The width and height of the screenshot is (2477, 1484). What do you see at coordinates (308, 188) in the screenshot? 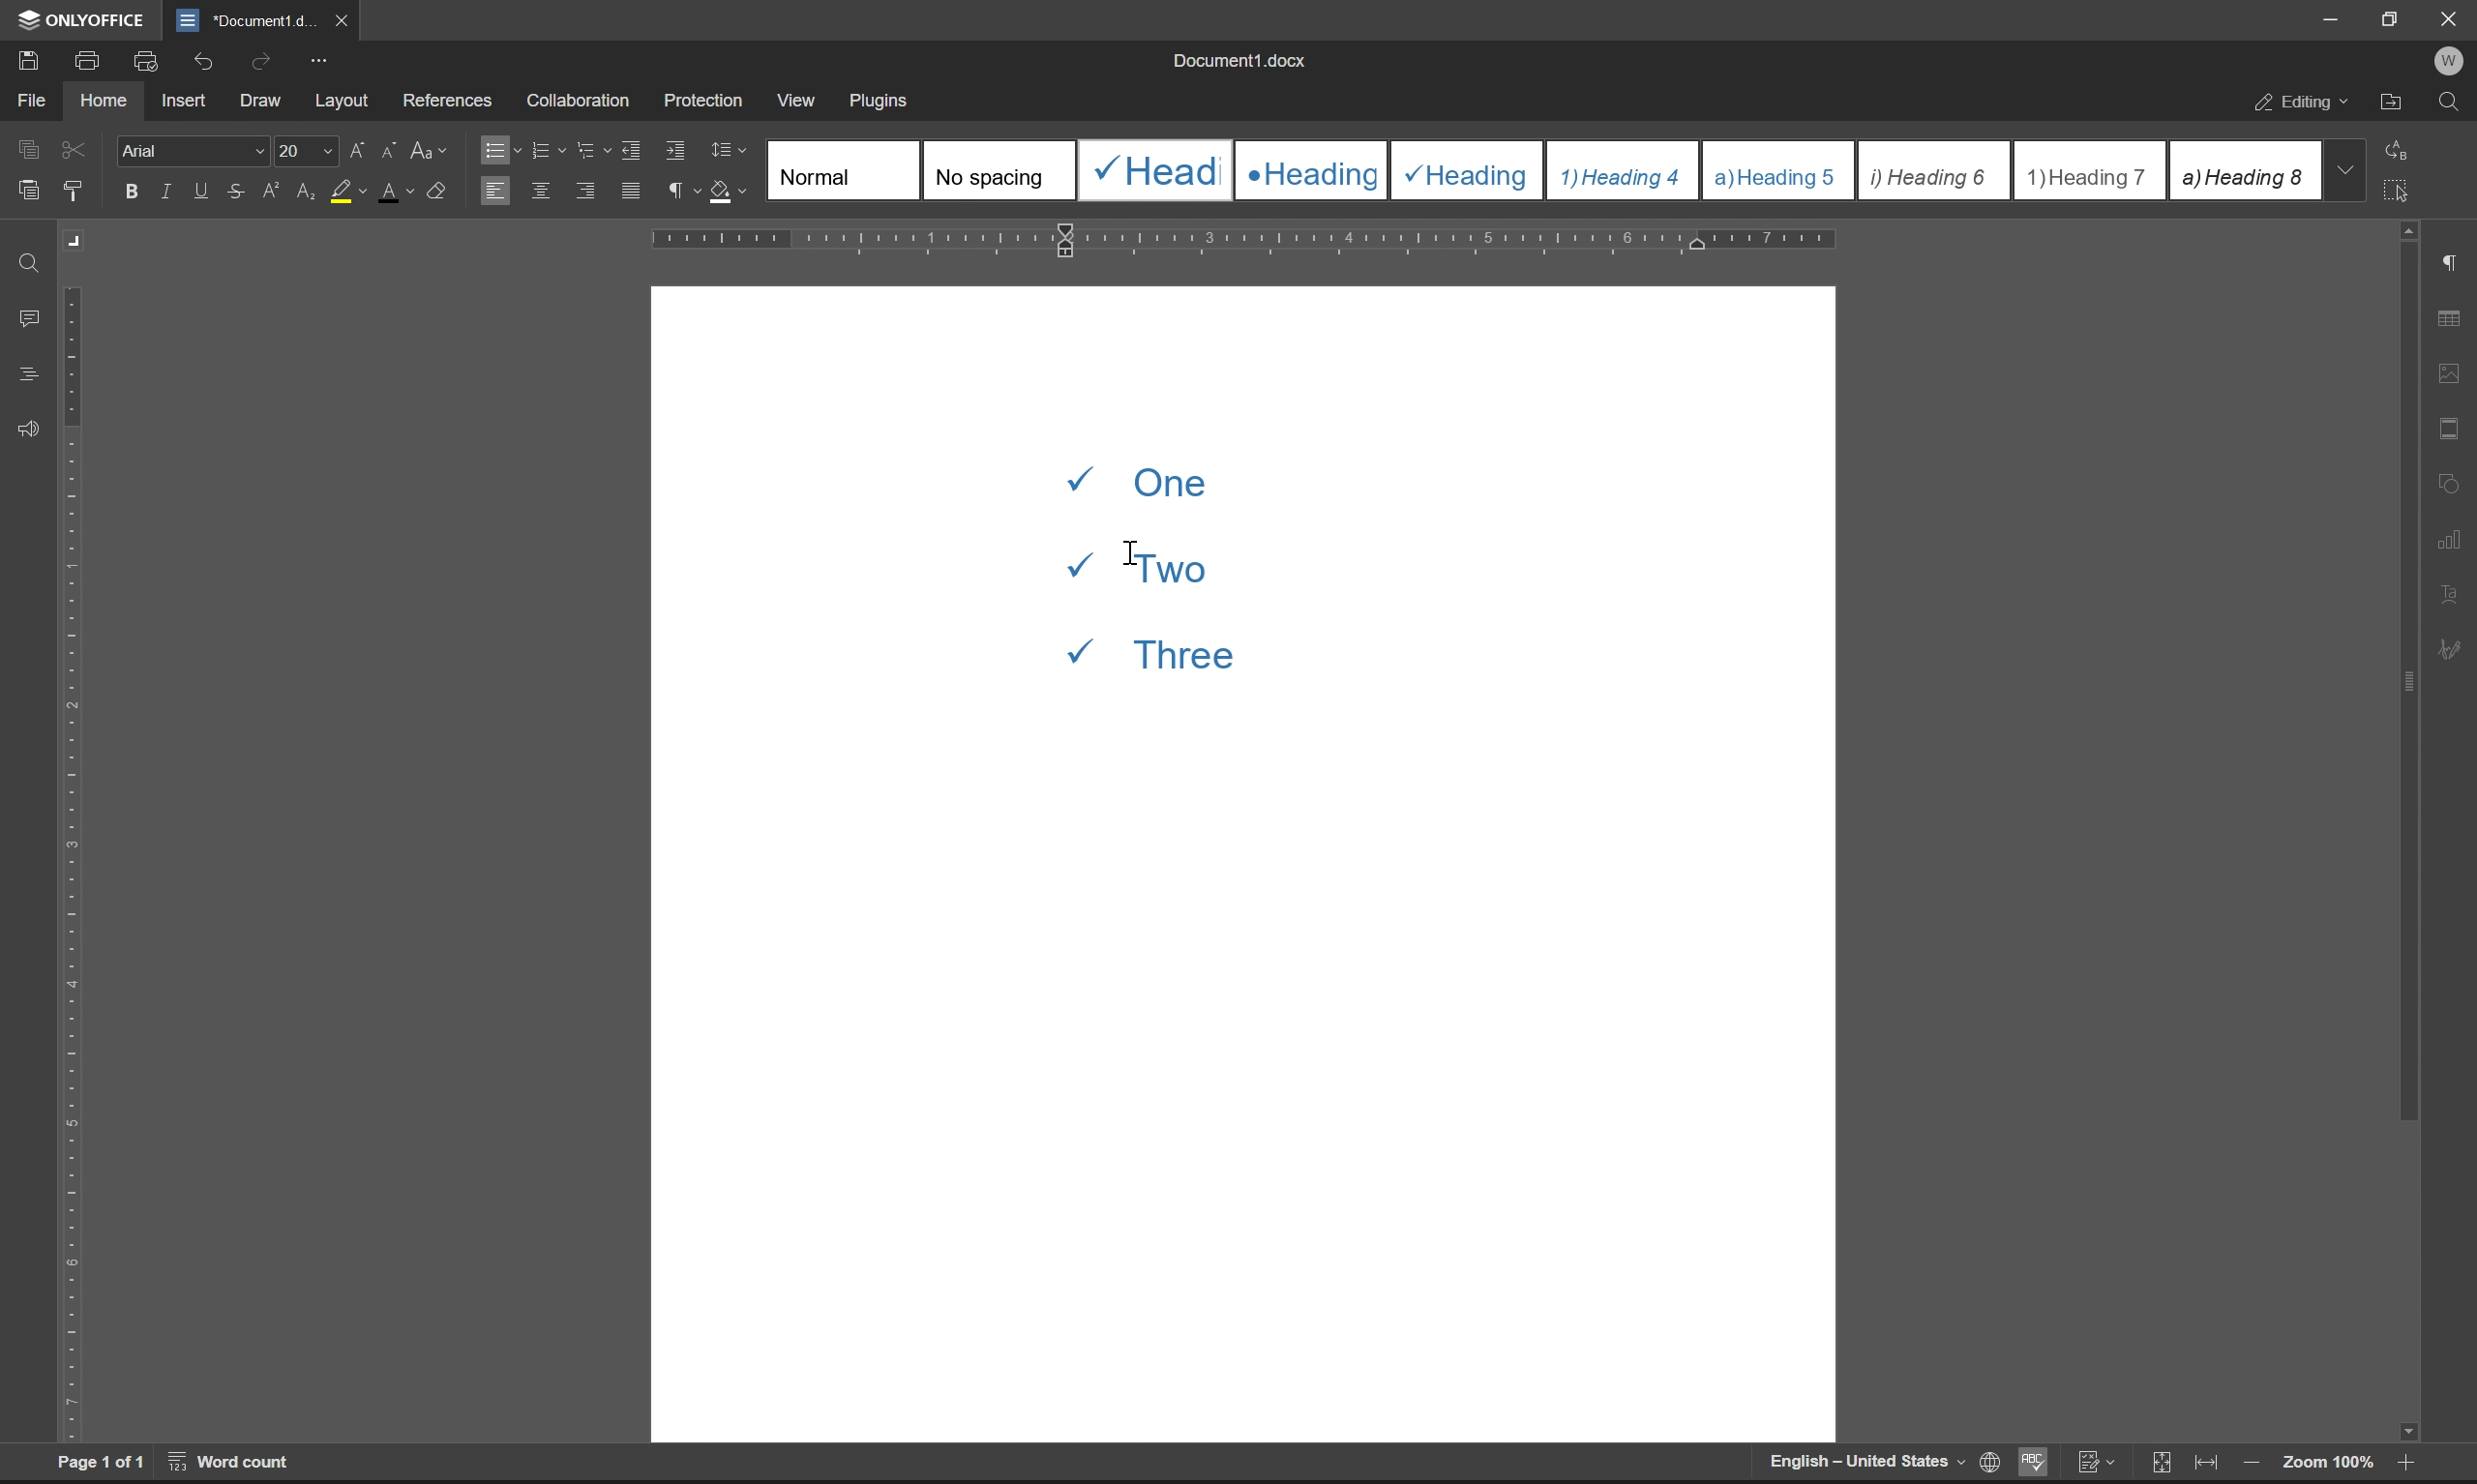
I see `subscript` at bounding box center [308, 188].